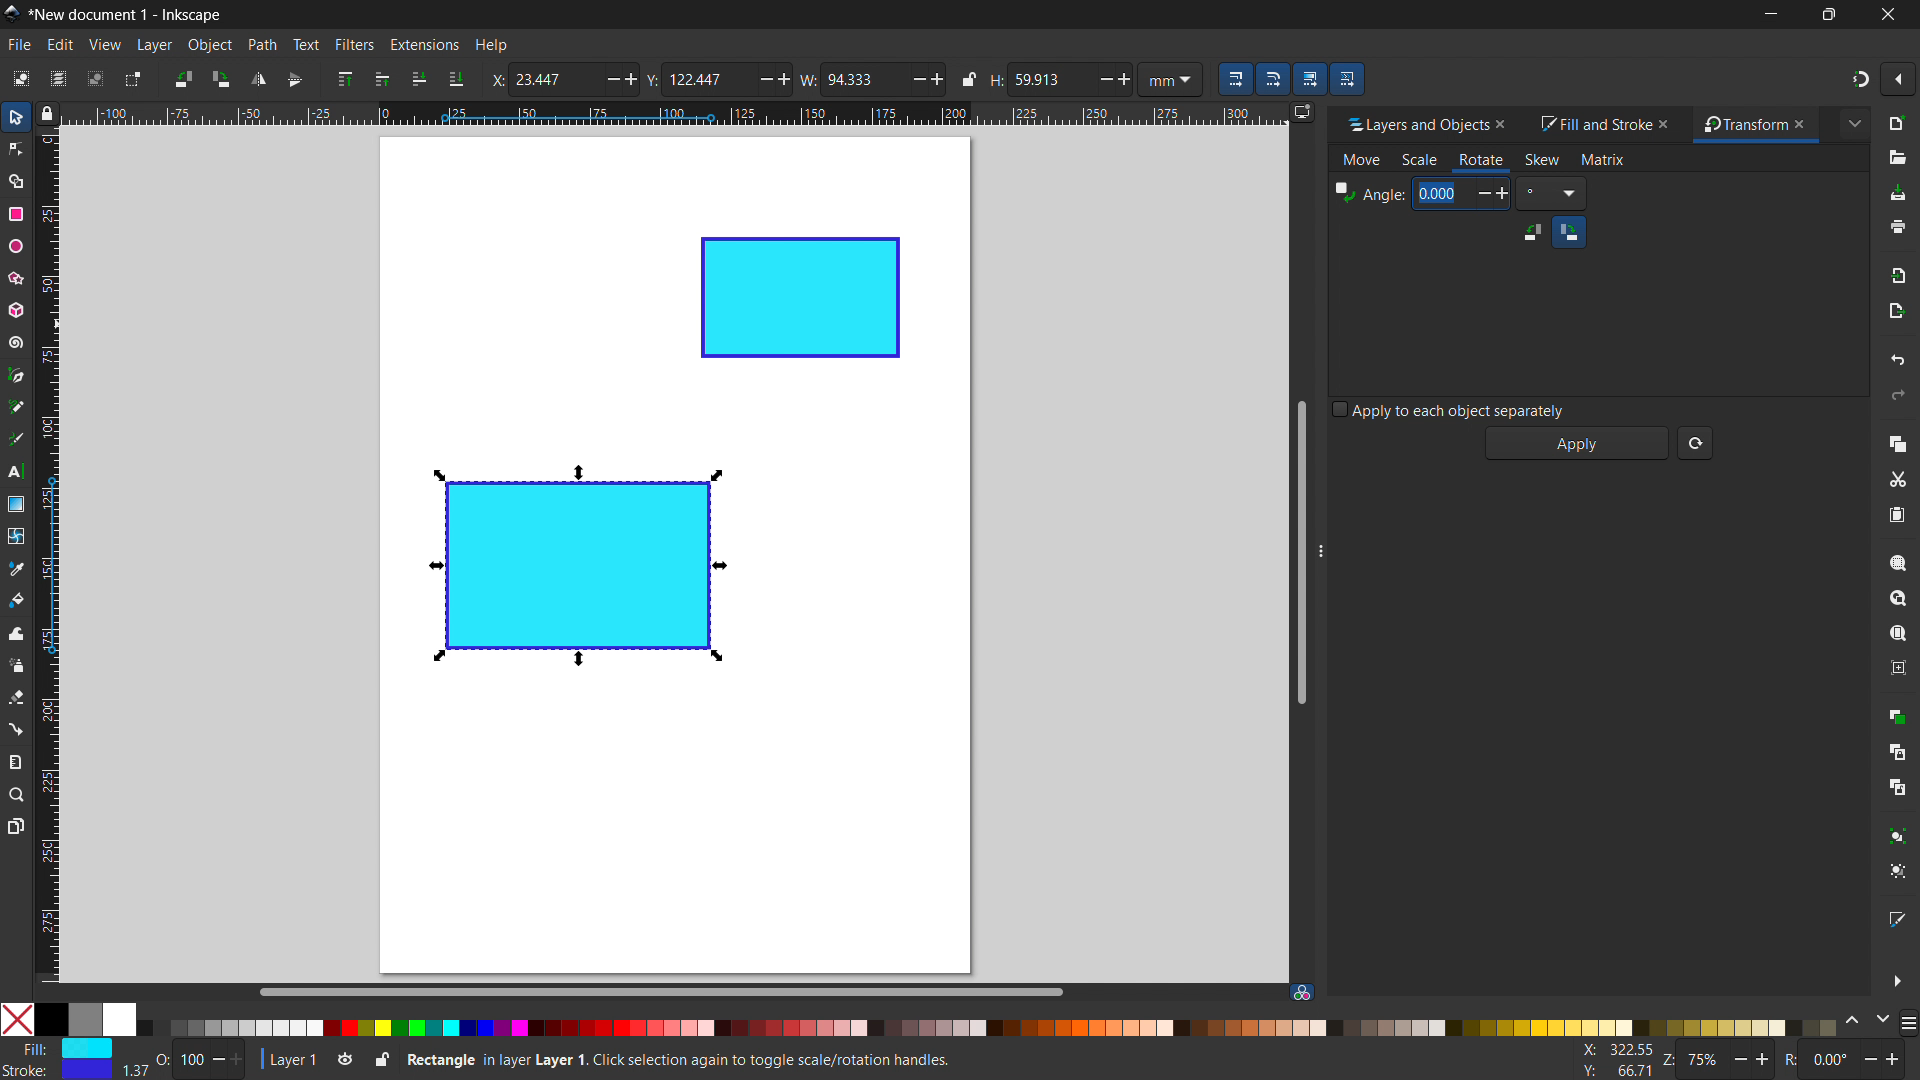 The width and height of the screenshot is (1920, 1080). What do you see at coordinates (13, 277) in the screenshot?
I see `star/polygon tool` at bounding box center [13, 277].